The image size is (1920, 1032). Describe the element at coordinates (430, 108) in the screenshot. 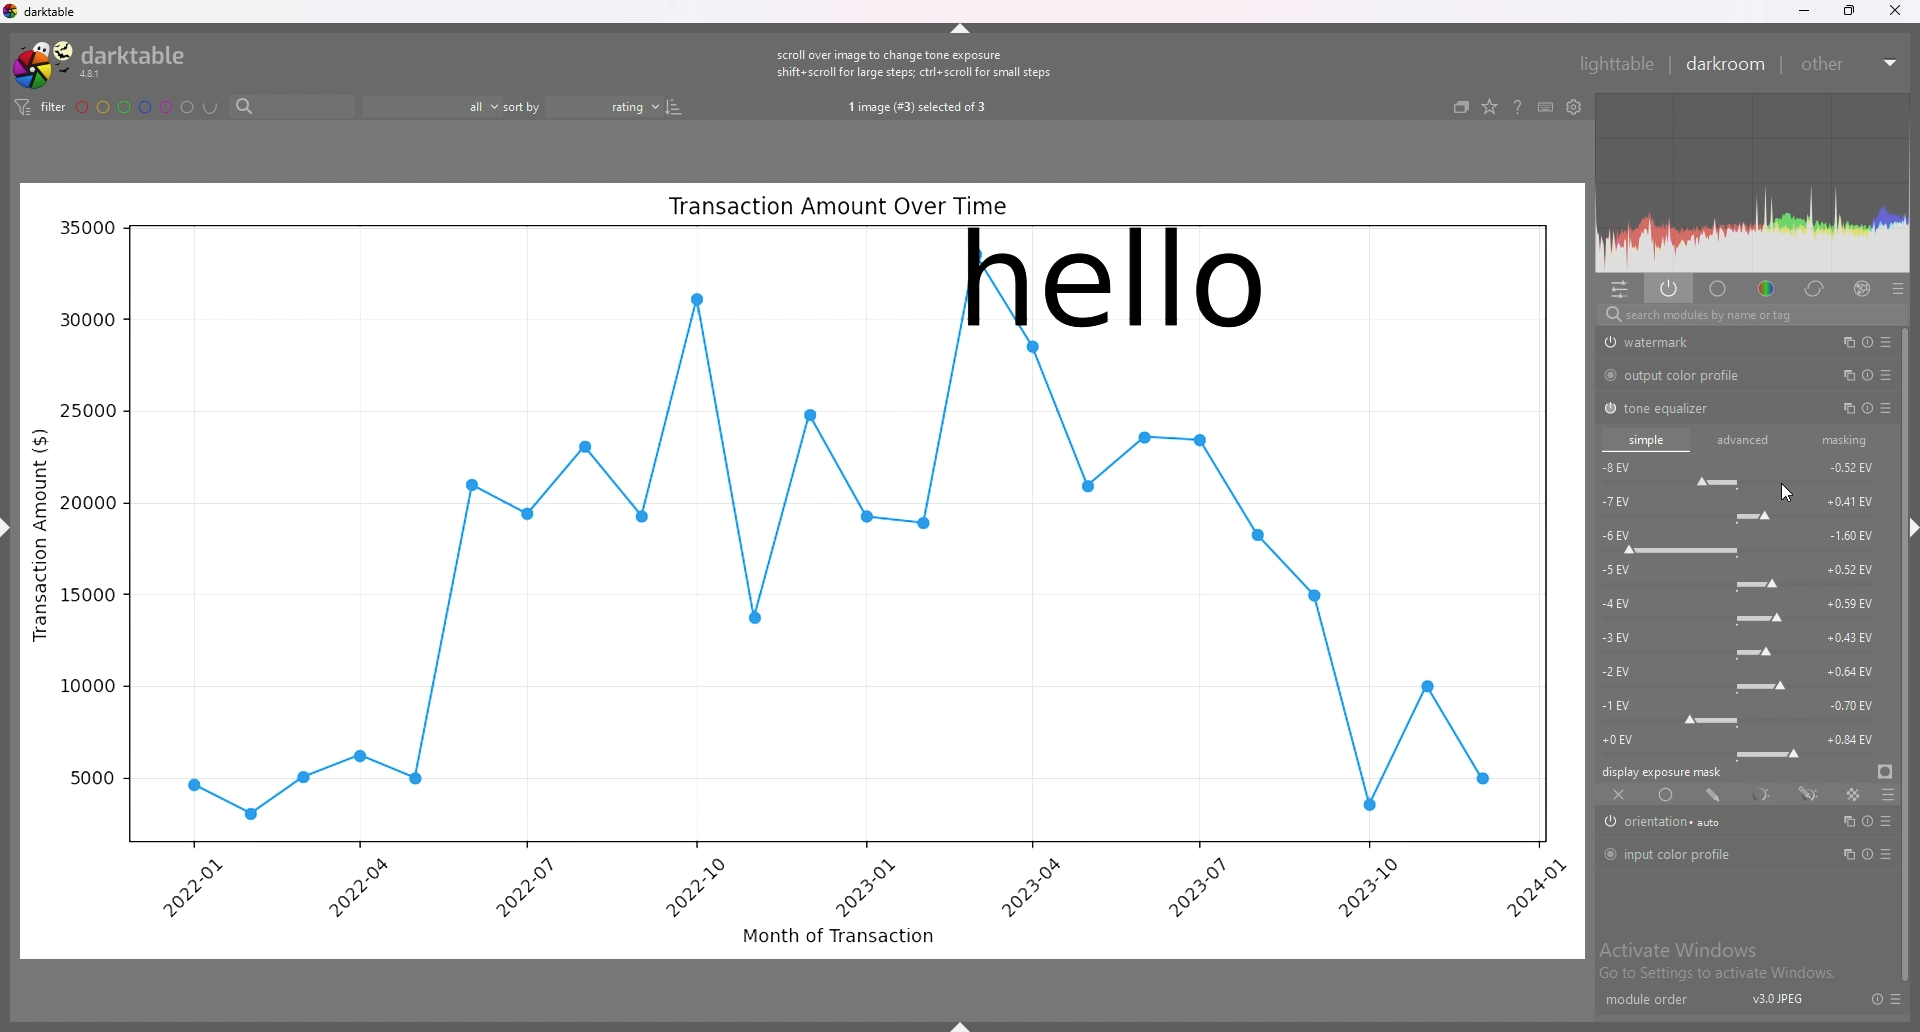

I see `filter by images rating` at that location.